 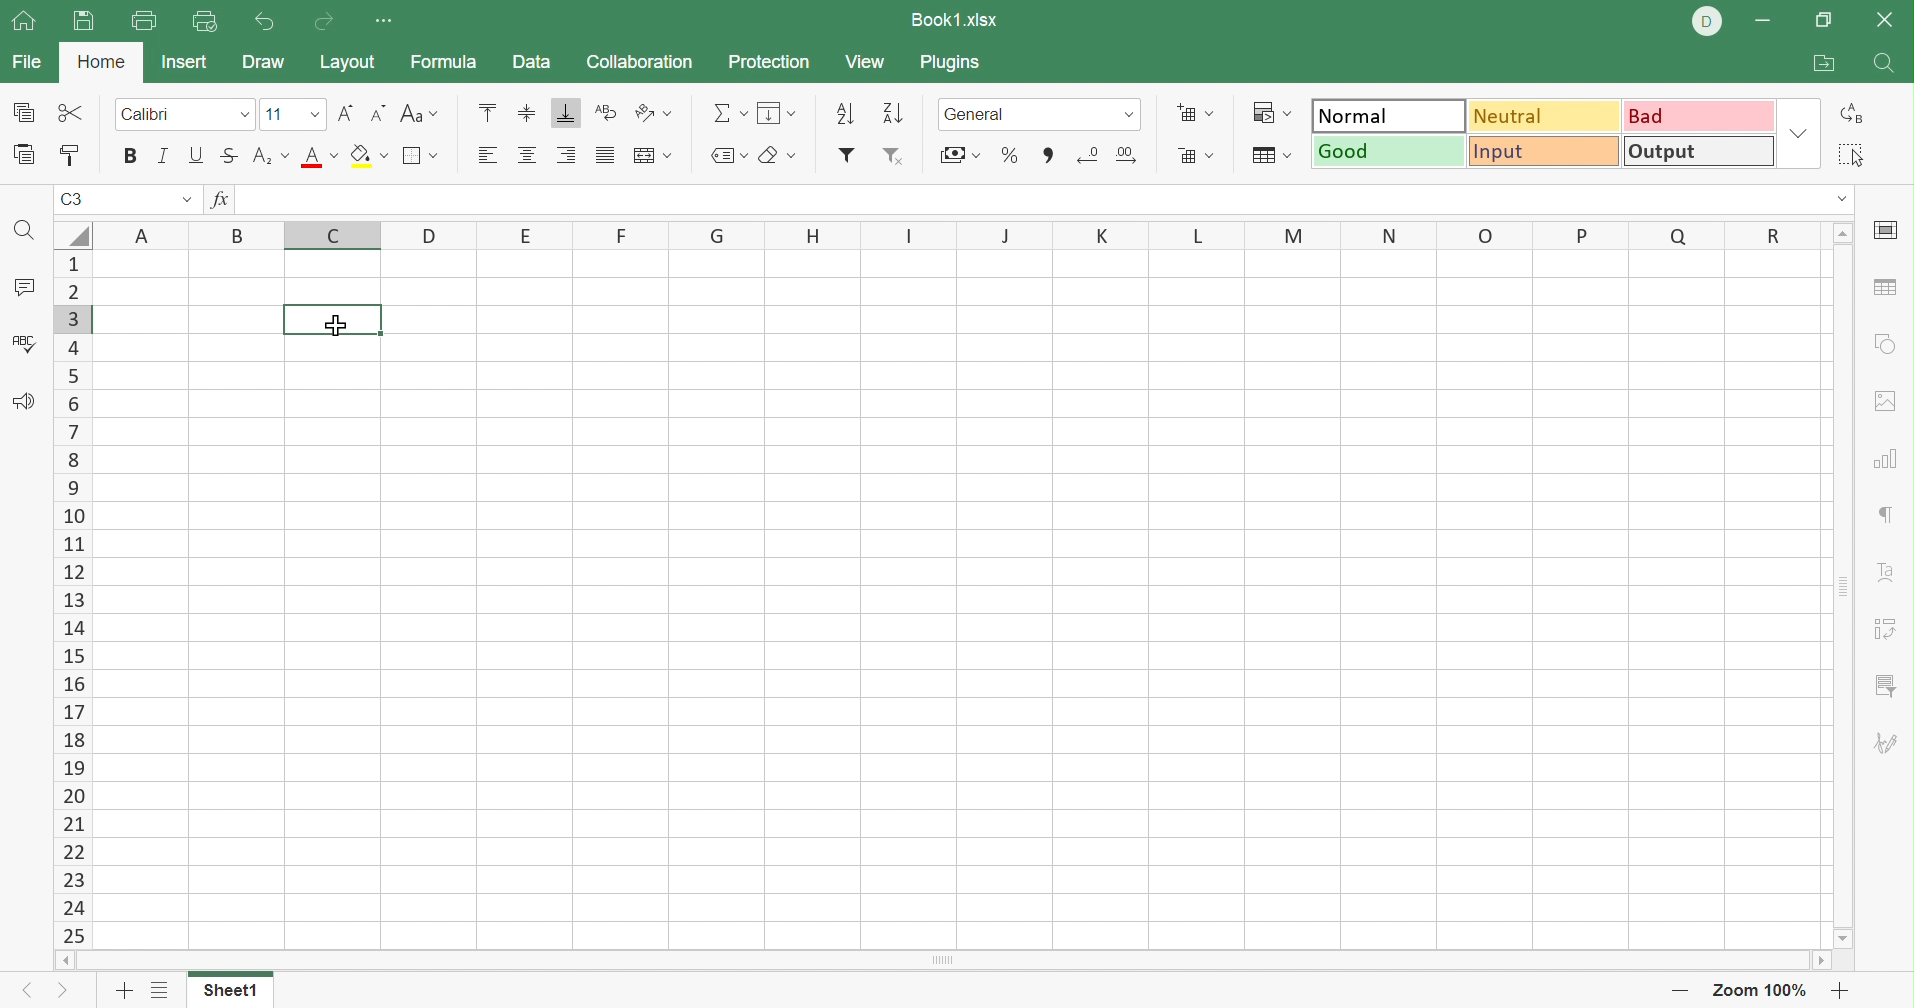 What do you see at coordinates (420, 158) in the screenshot?
I see `Borders` at bounding box center [420, 158].